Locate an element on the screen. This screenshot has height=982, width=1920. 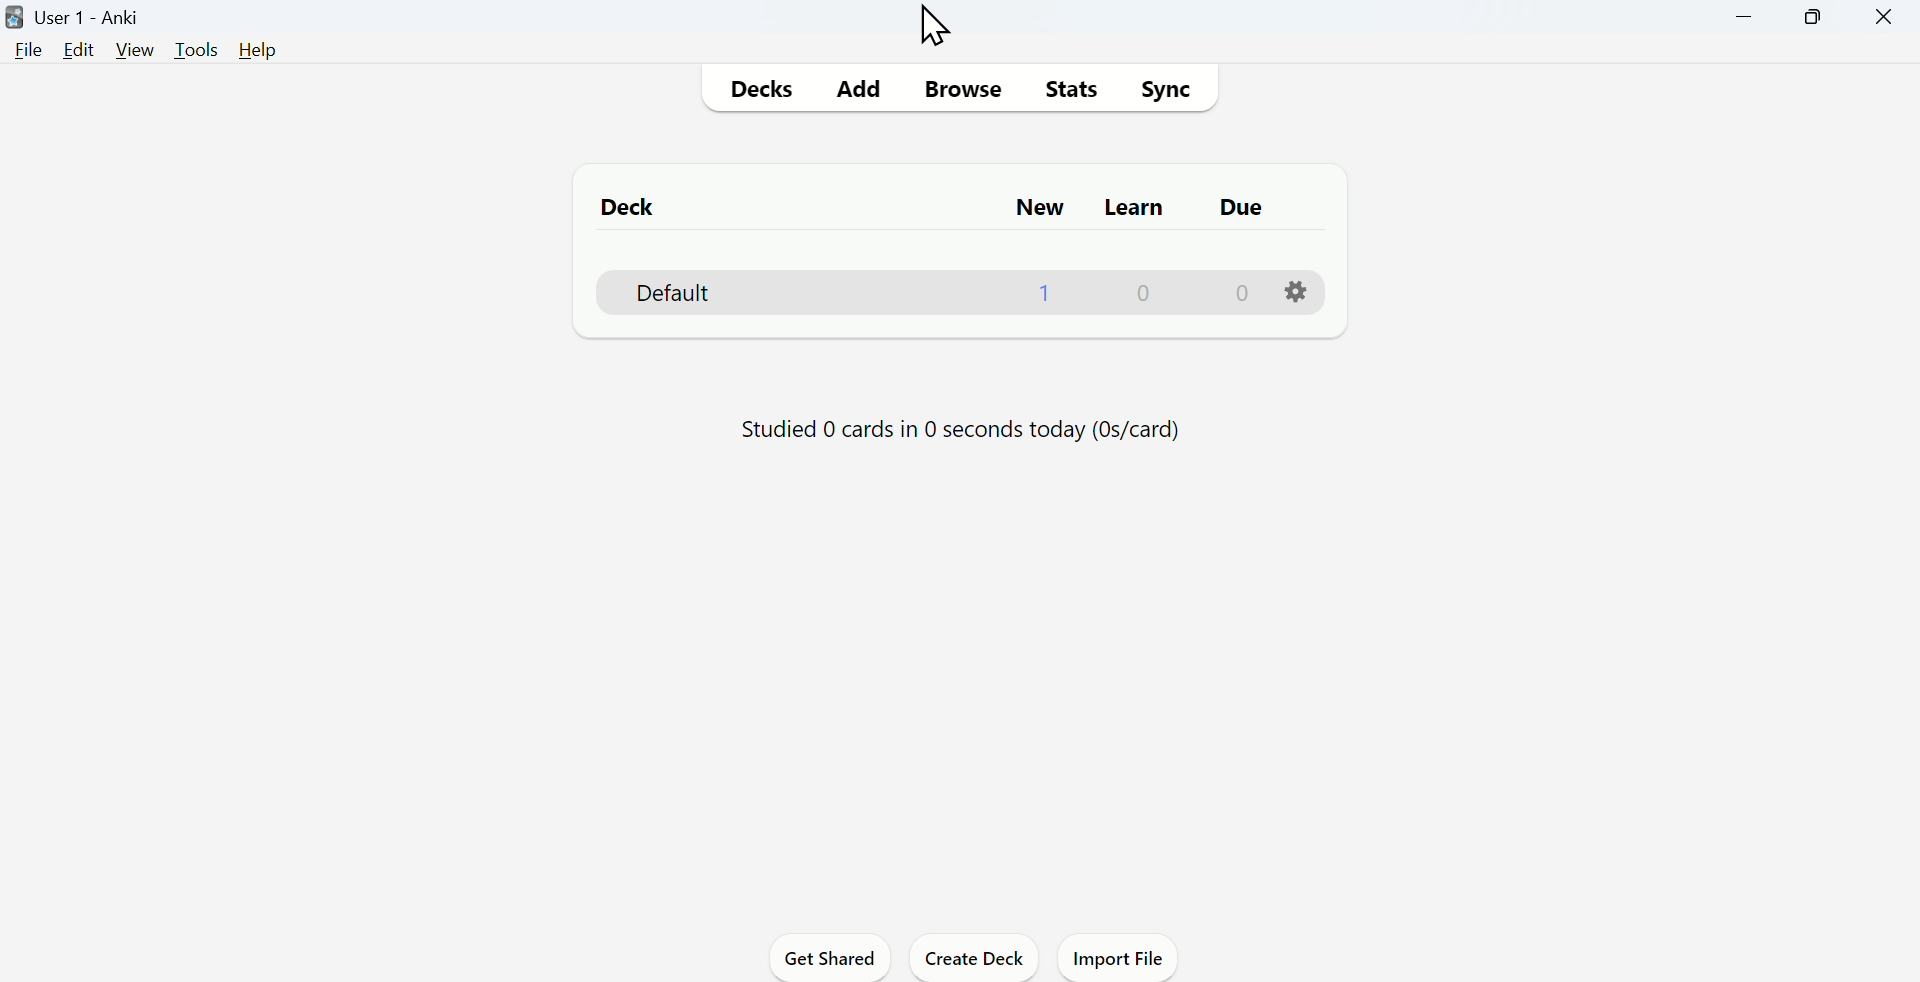
settings is located at coordinates (1297, 292).